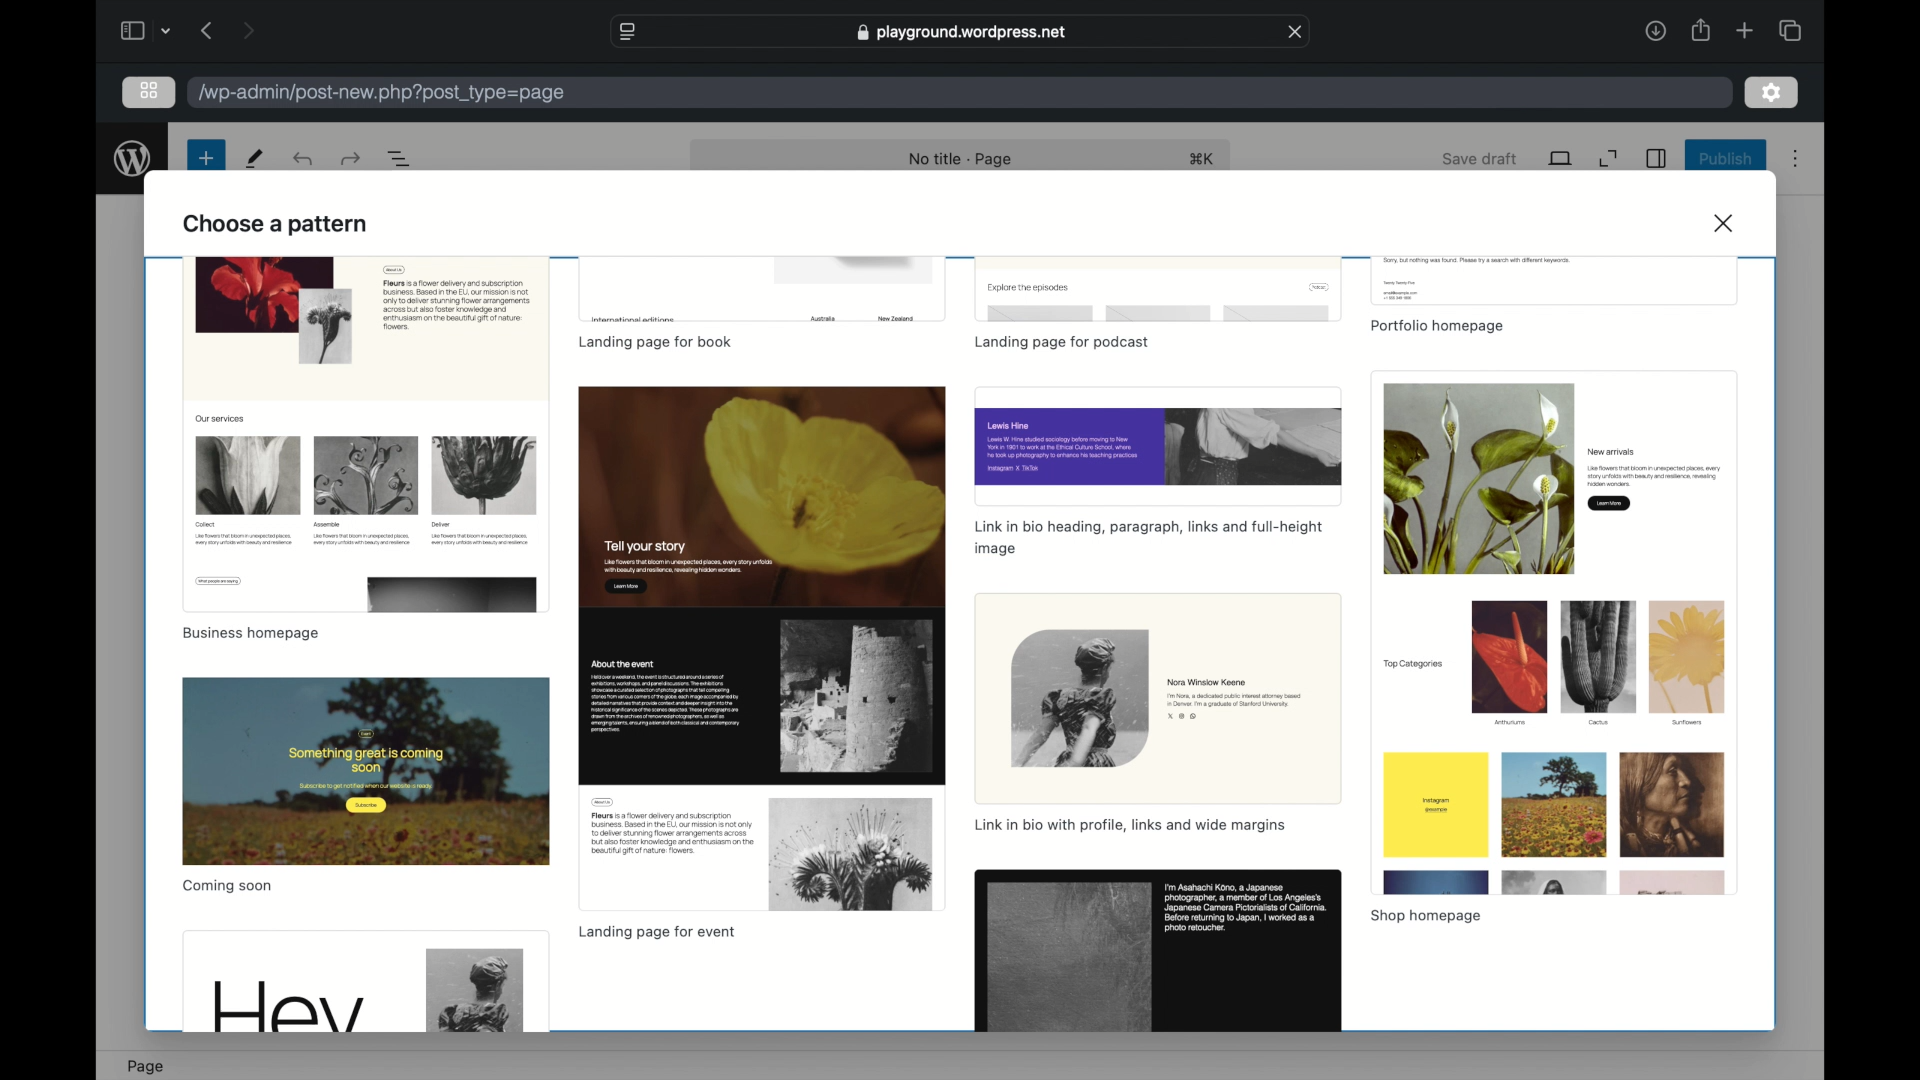 This screenshot has height=1080, width=1920. Describe the element at coordinates (655, 934) in the screenshot. I see `template name` at that location.